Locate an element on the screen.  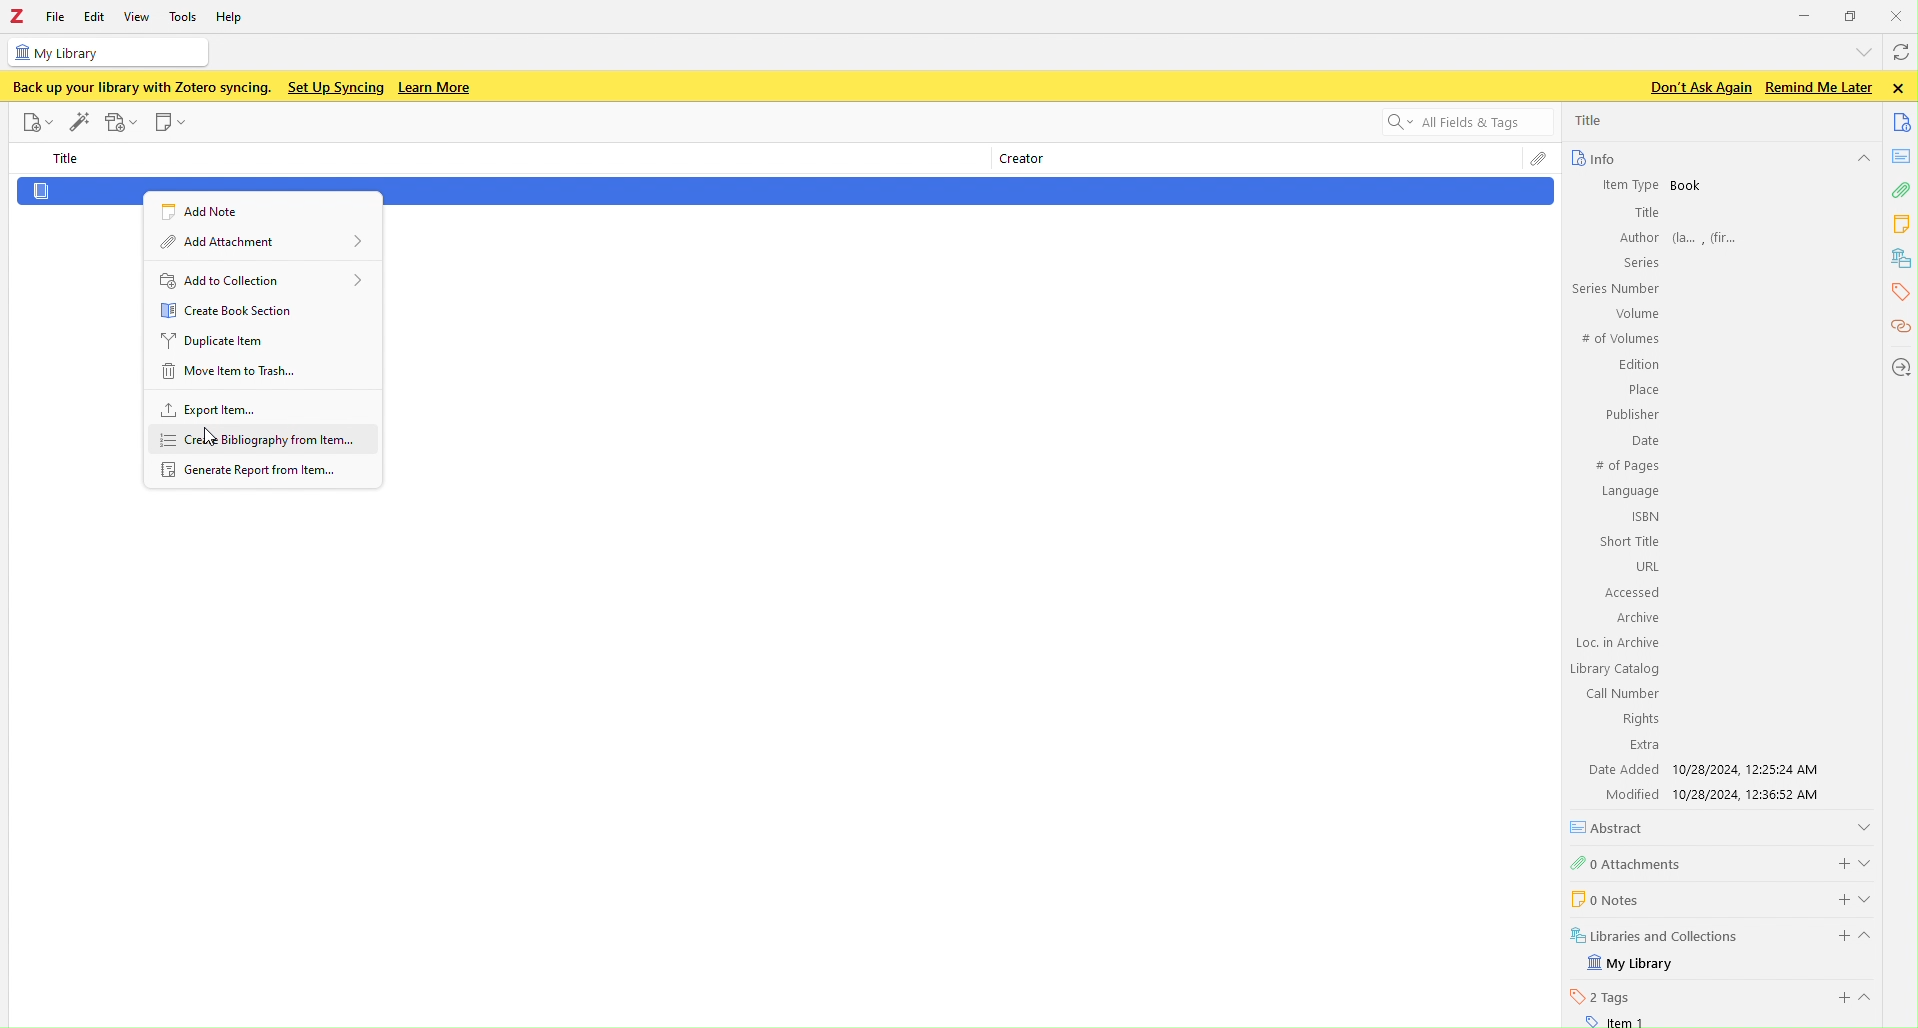
Add attachment is located at coordinates (263, 244).